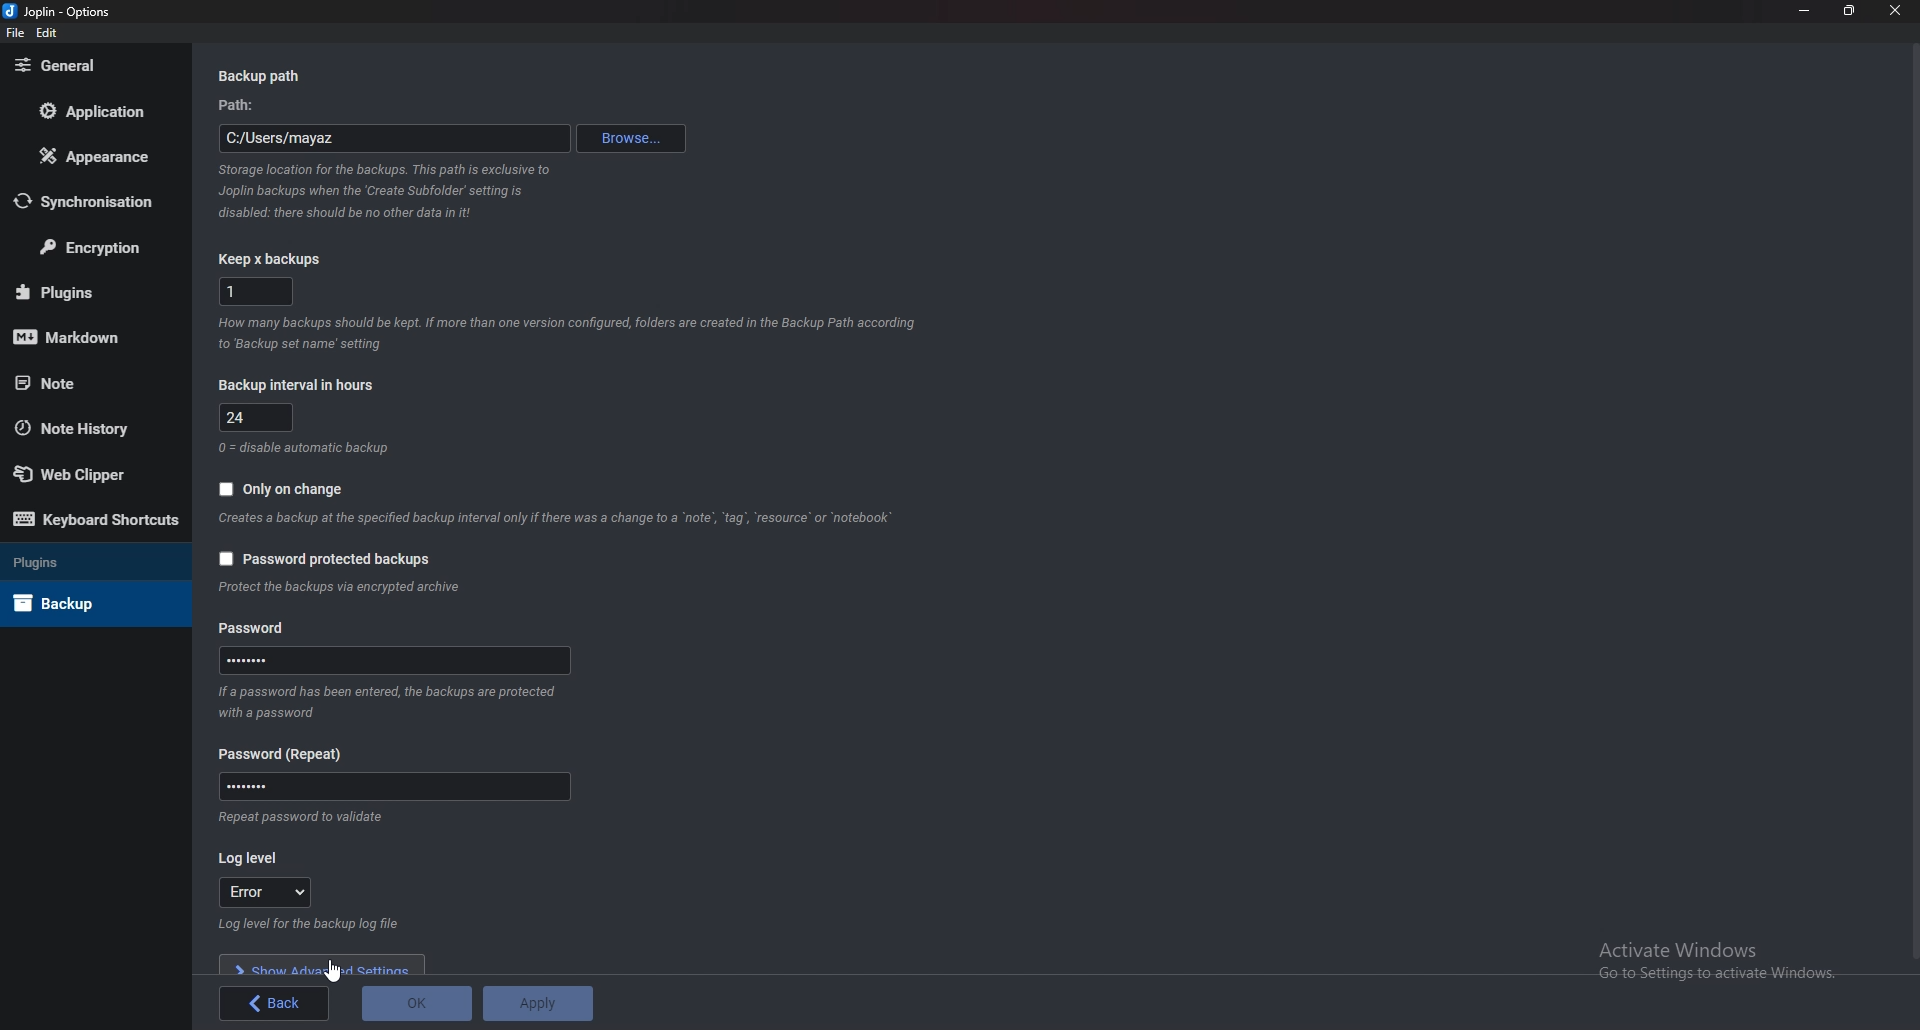 The image size is (1920, 1030). I want to click on edit, so click(48, 32).